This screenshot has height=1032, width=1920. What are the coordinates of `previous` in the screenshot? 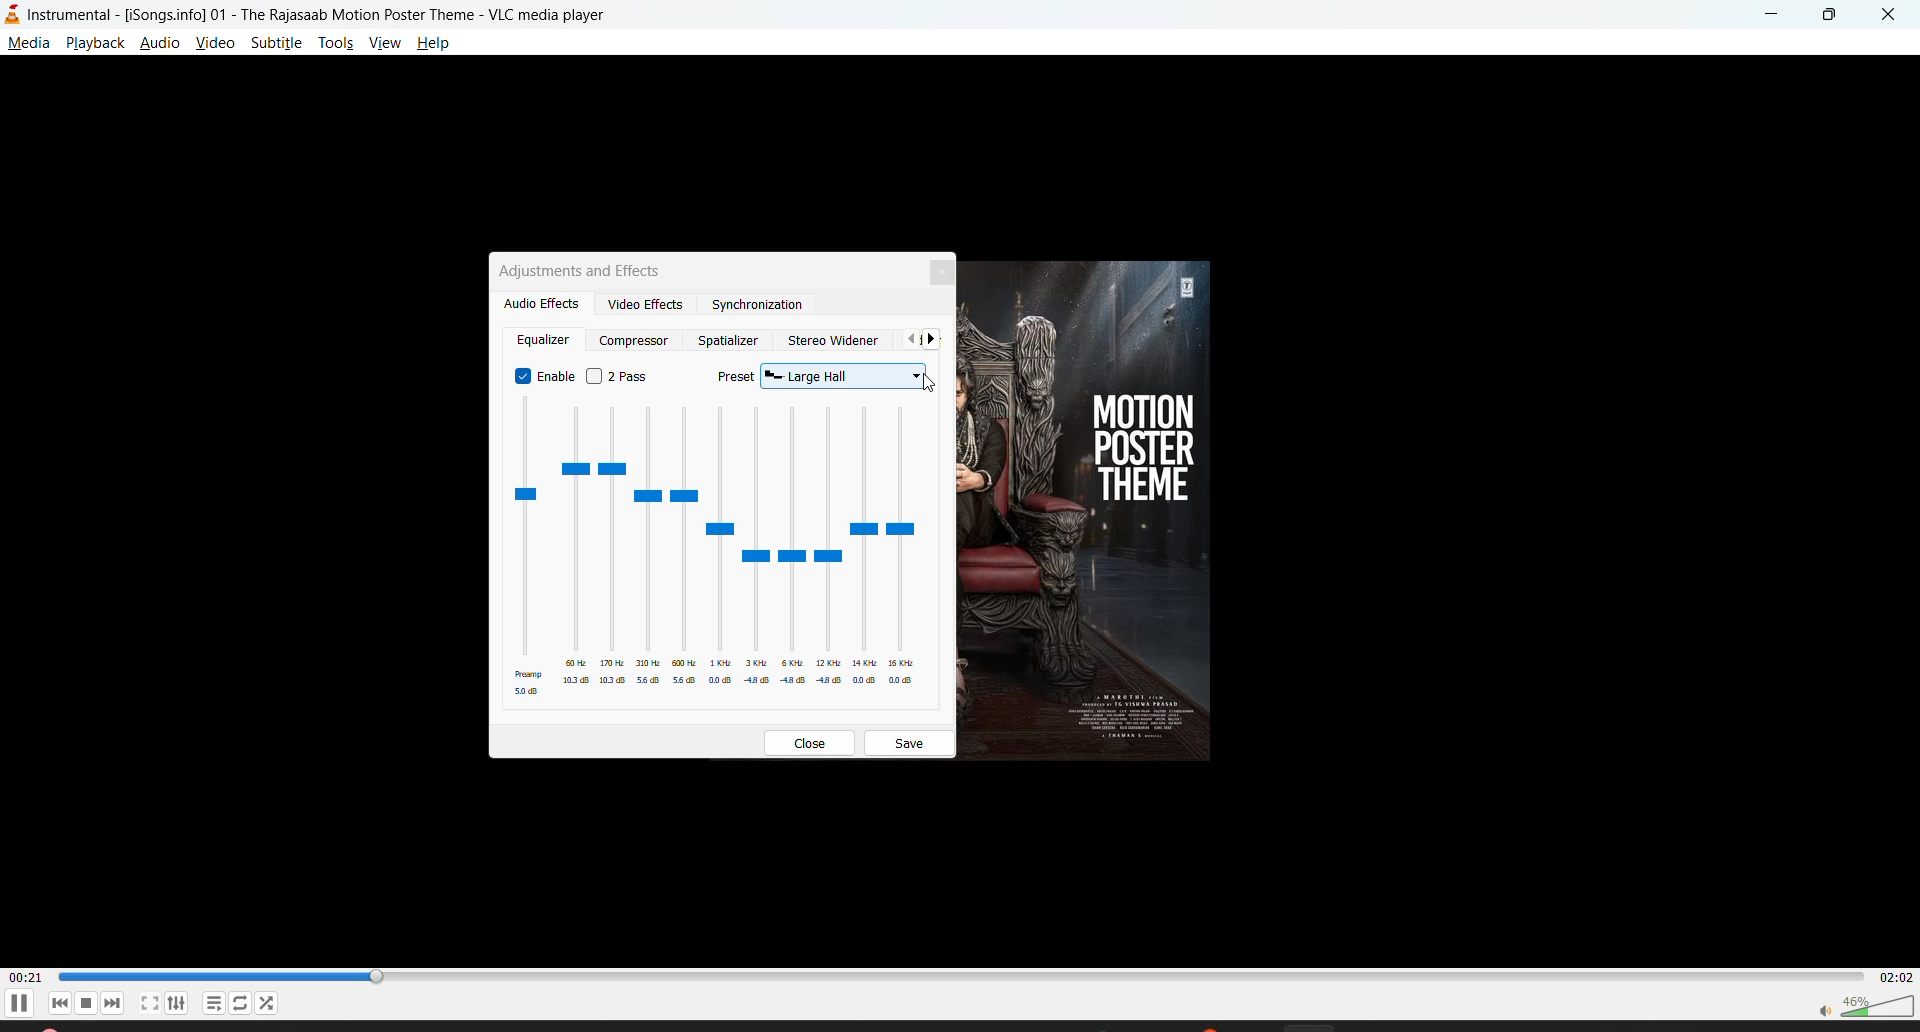 It's located at (907, 341).